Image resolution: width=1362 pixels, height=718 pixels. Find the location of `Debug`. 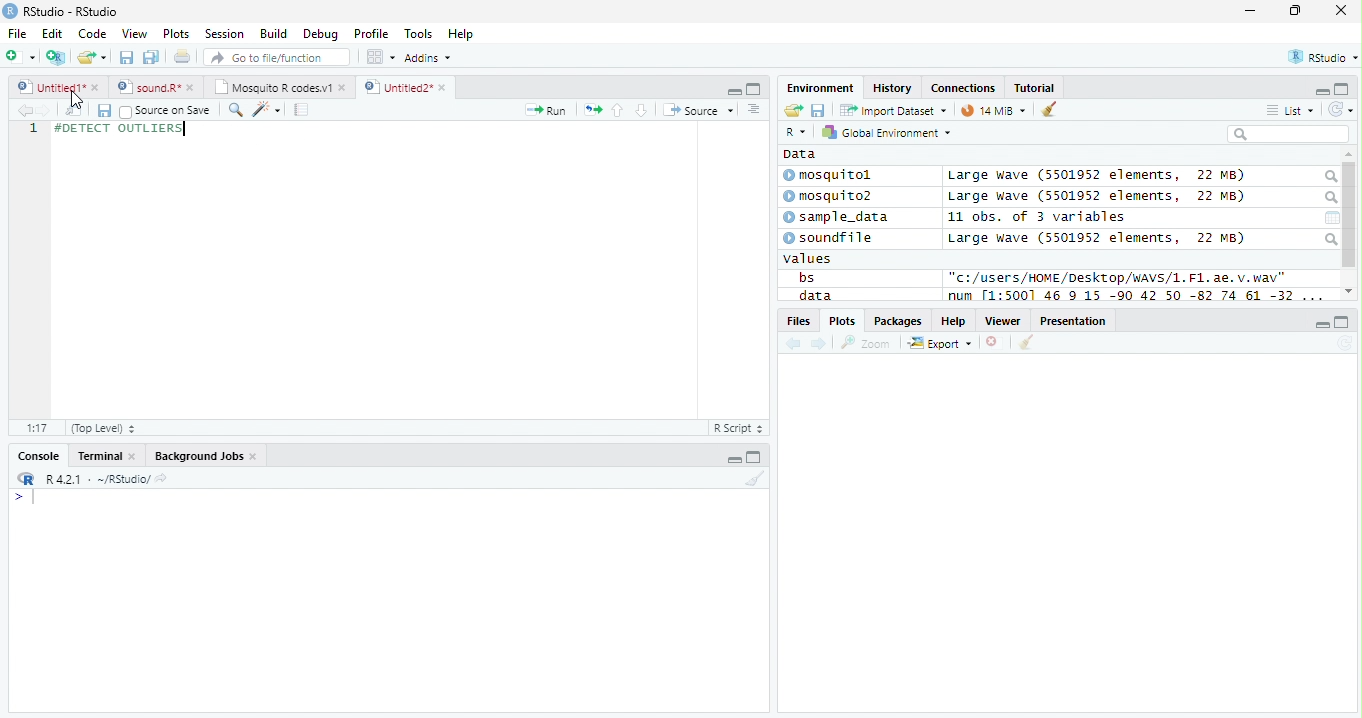

Debug is located at coordinates (319, 34).